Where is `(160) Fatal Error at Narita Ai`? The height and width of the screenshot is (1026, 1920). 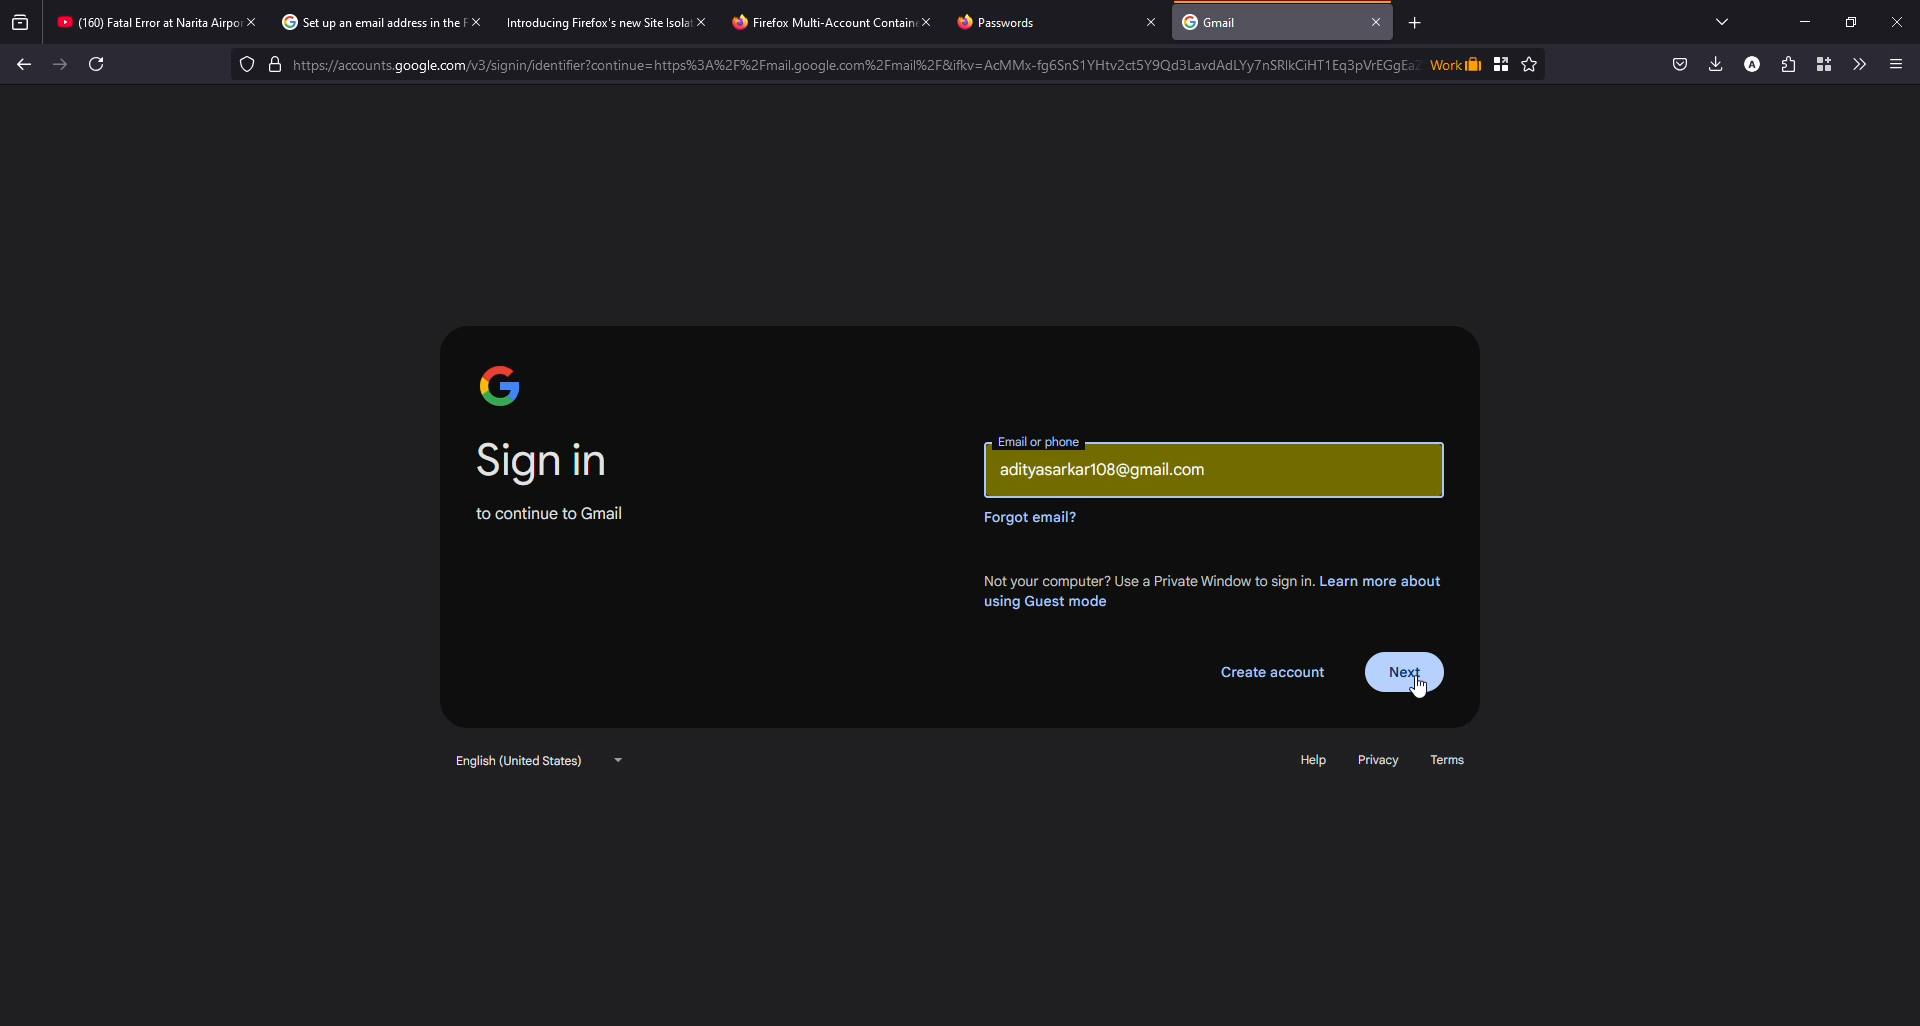
(160) Fatal Error at Narita Ai is located at coordinates (138, 22).